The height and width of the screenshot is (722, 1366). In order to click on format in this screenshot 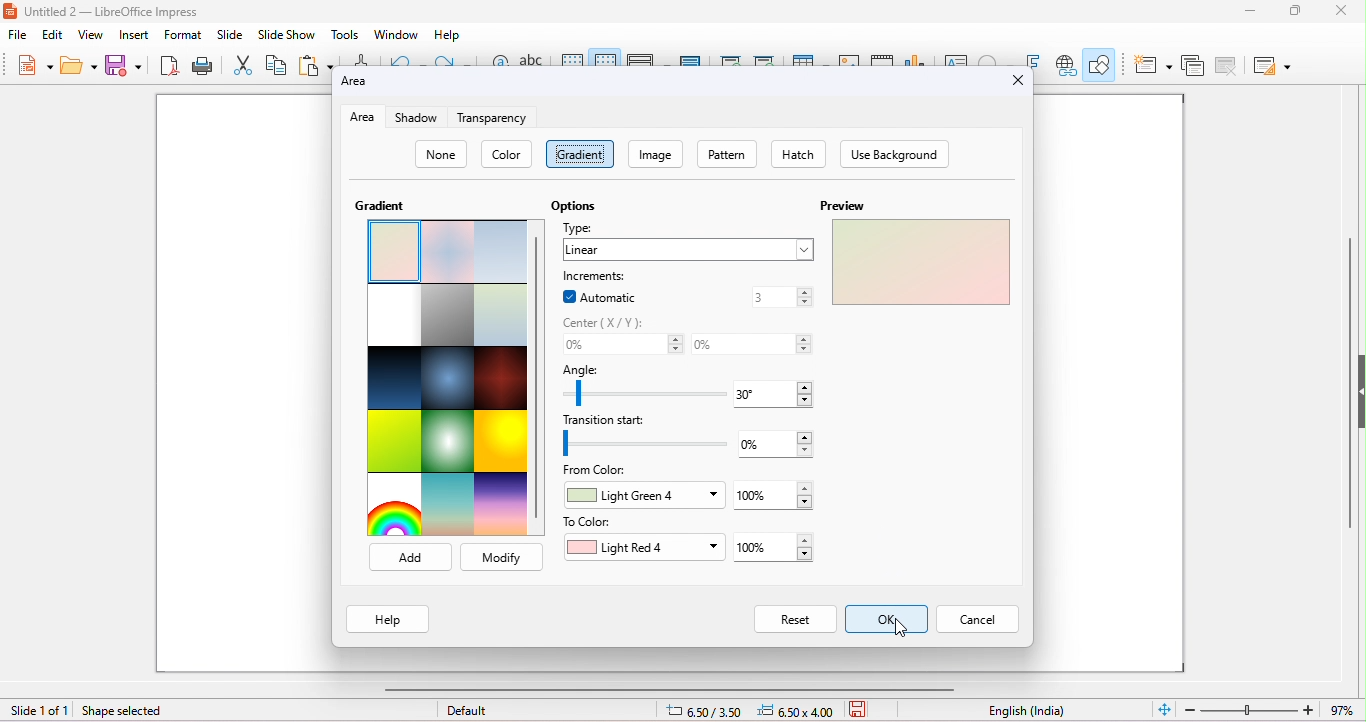, I will do `click(183, 35)`.